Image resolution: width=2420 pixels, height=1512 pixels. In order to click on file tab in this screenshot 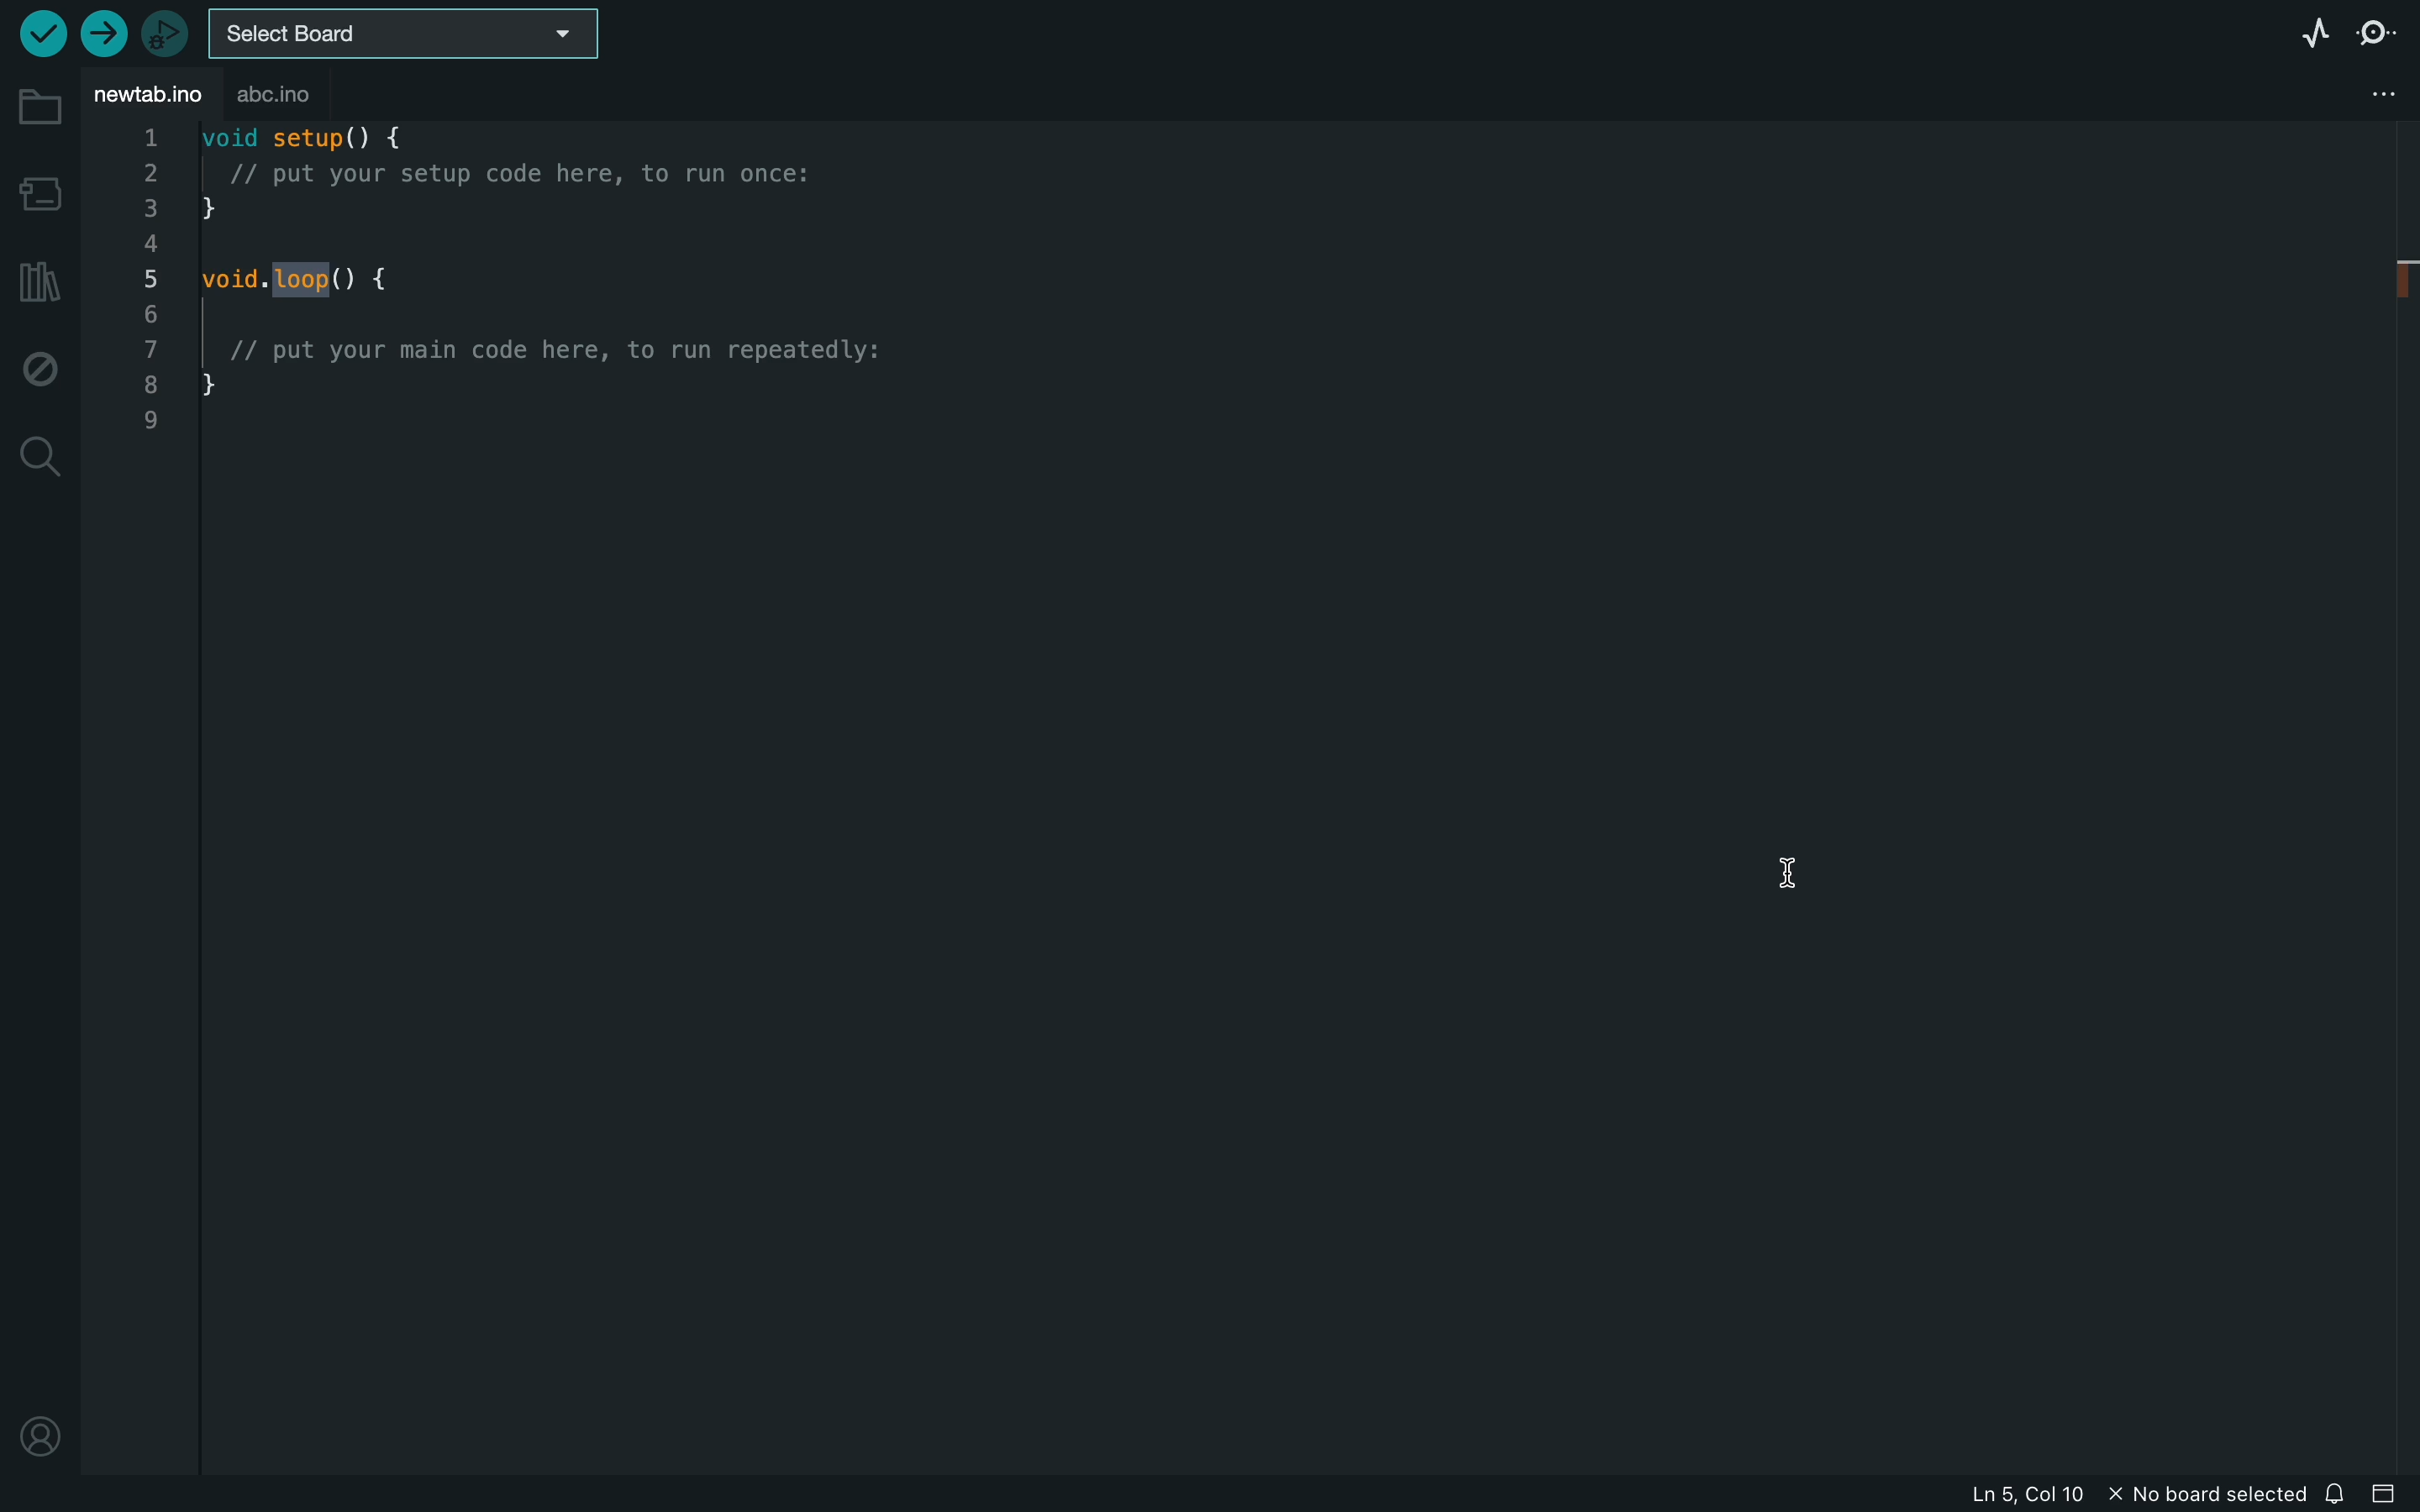, I will do `click(149, 95)`.